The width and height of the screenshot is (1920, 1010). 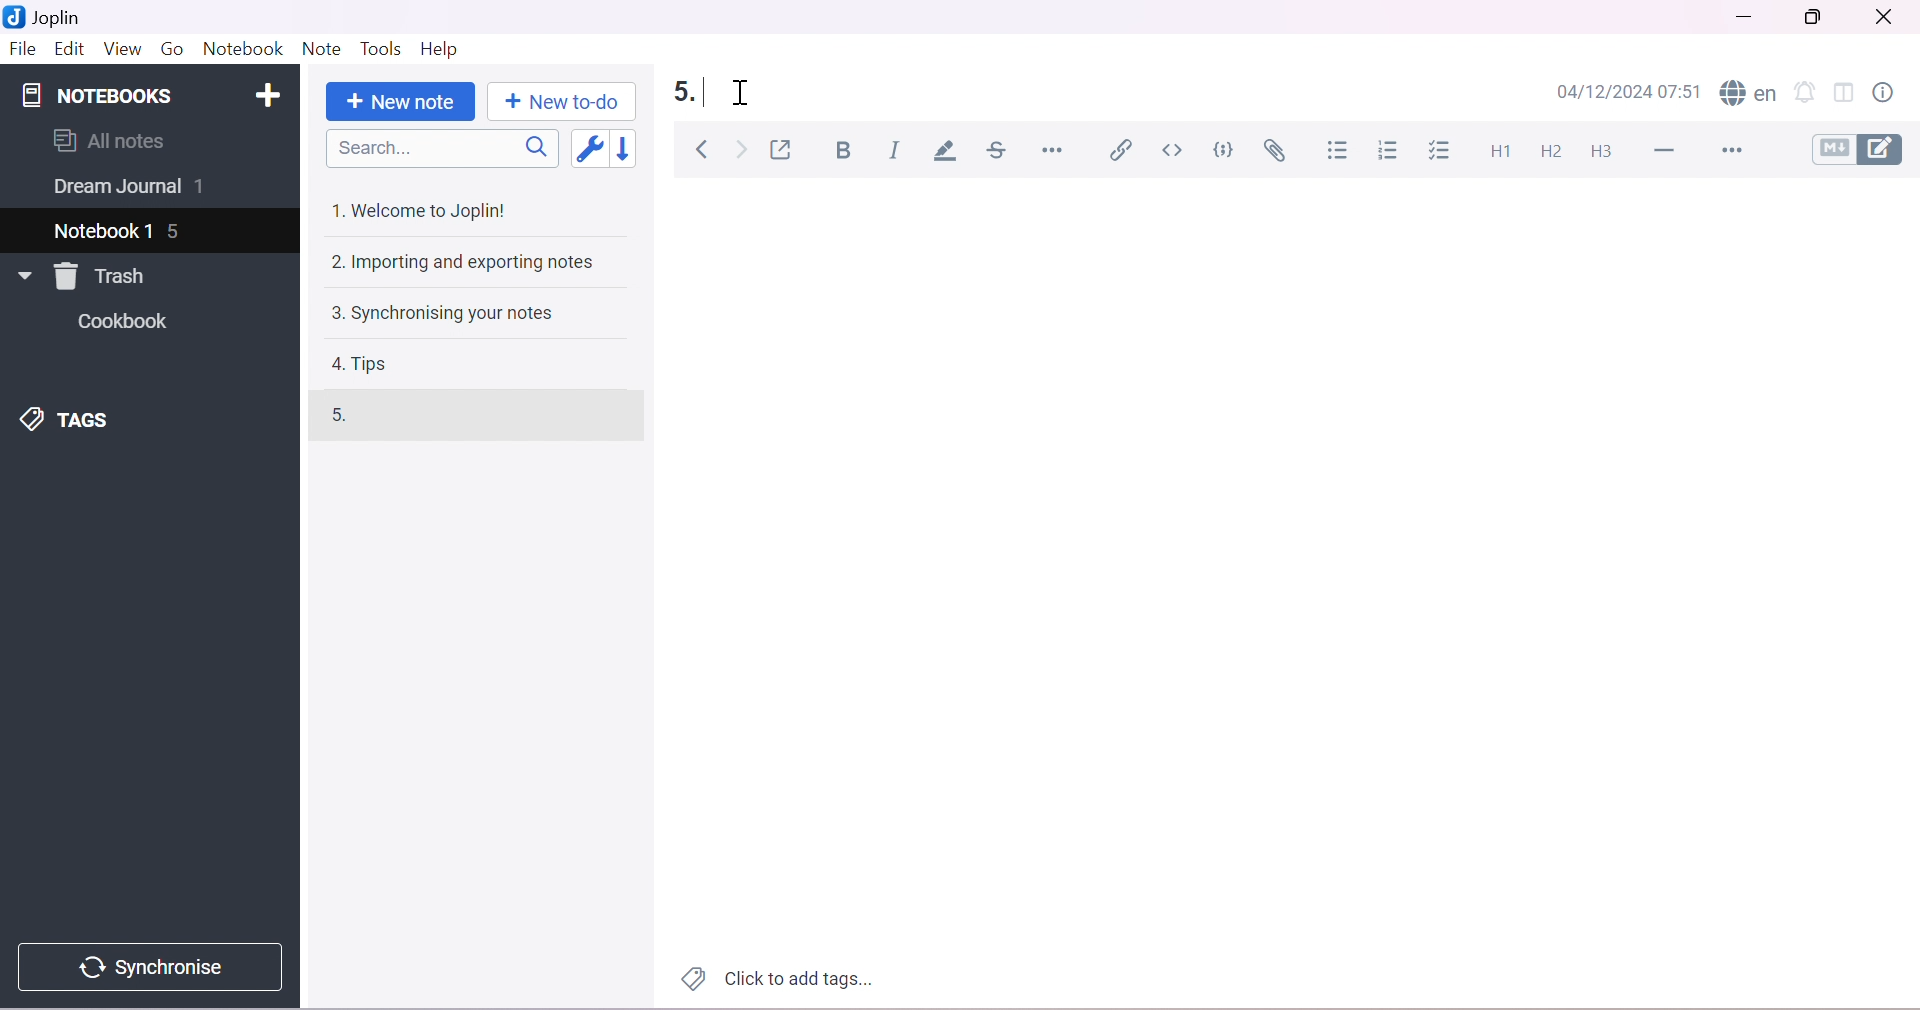 What do you see at coordinates (1808, 93) in the screenshot?
I see `Set alarm` at bounding box center [1808, 93].